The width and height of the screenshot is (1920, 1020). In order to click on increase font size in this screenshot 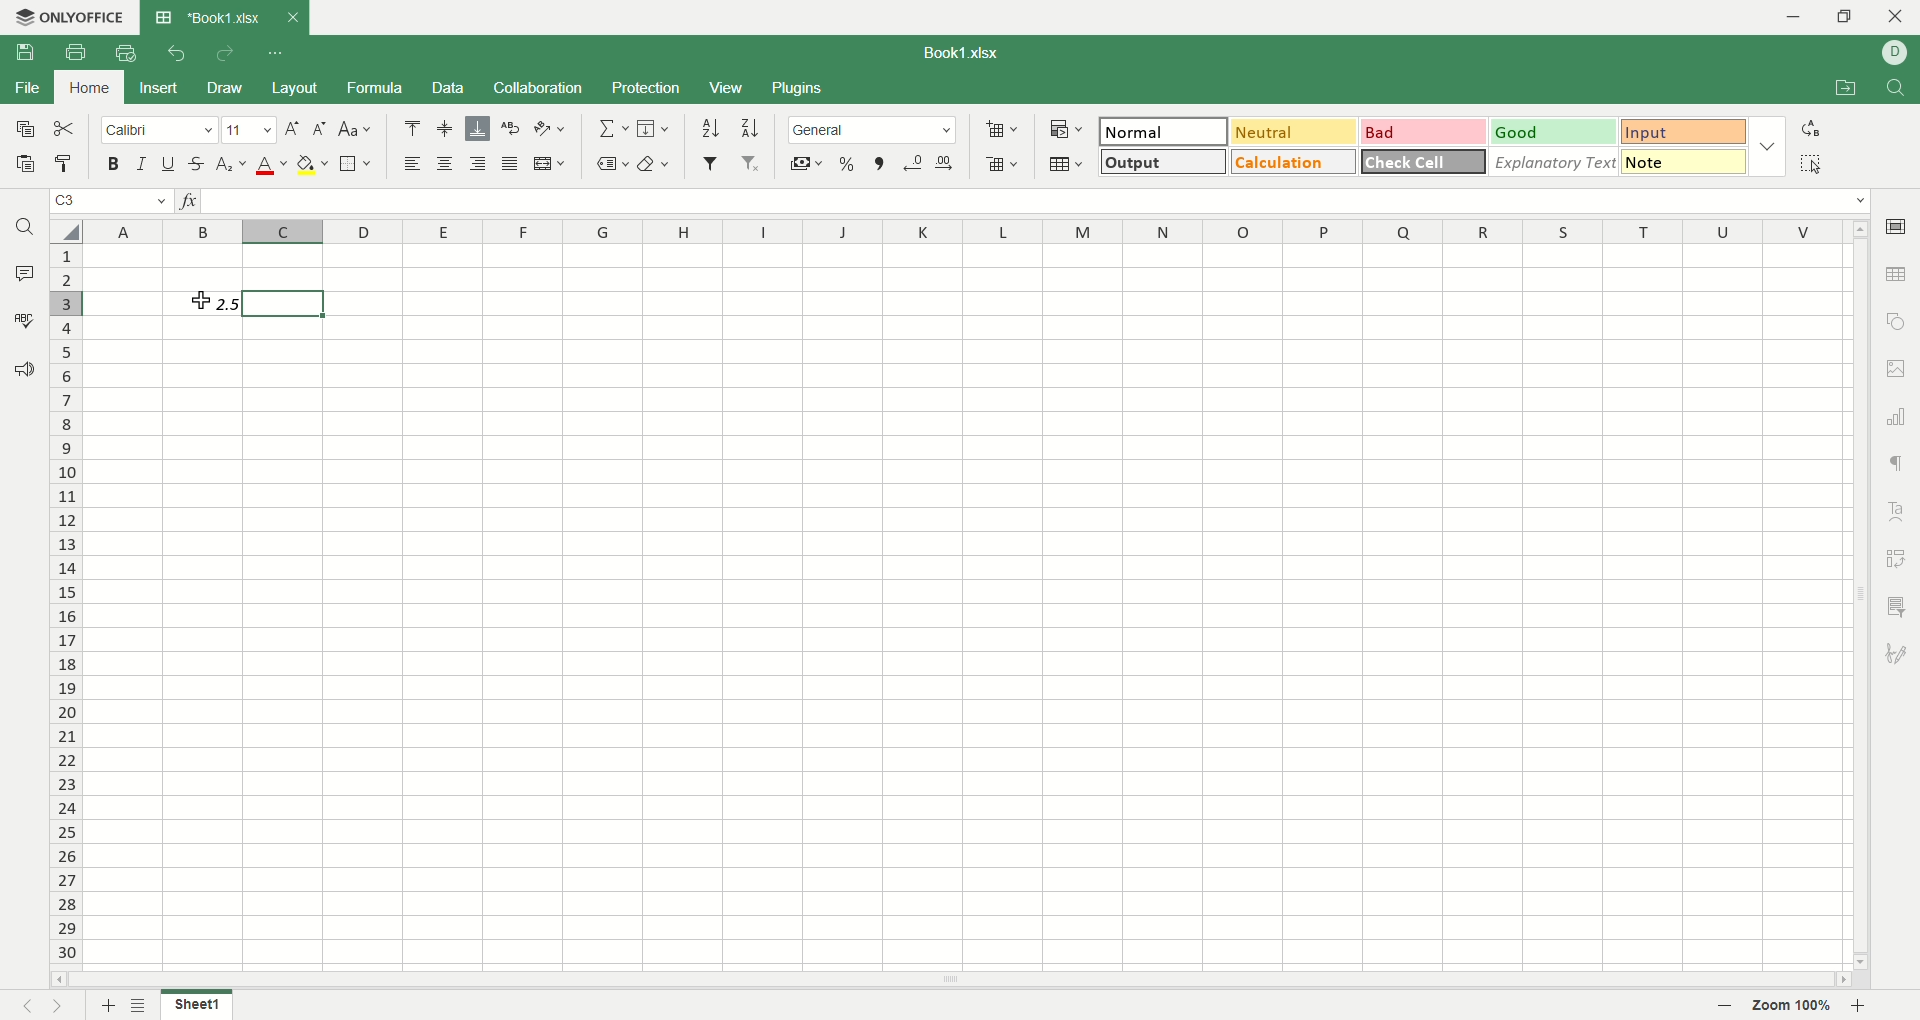, I will do `click(293, 129)`.